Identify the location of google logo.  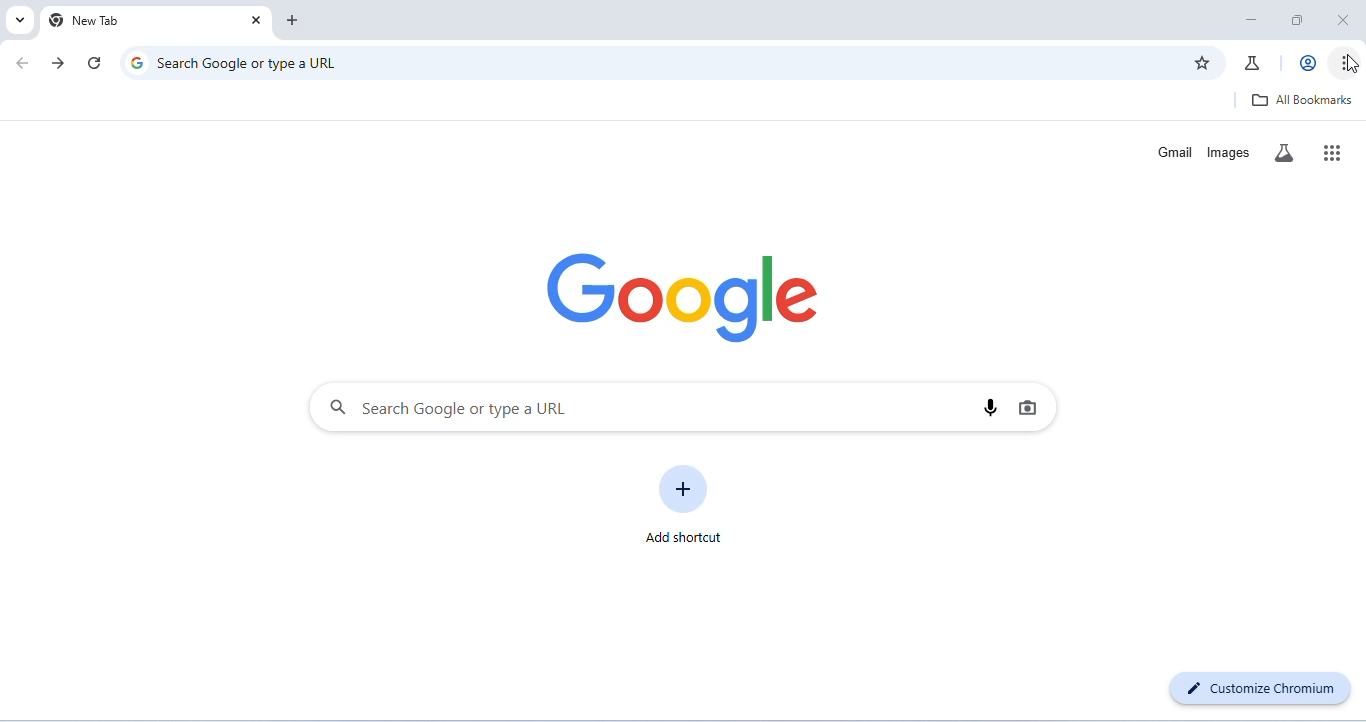
(135, 63).